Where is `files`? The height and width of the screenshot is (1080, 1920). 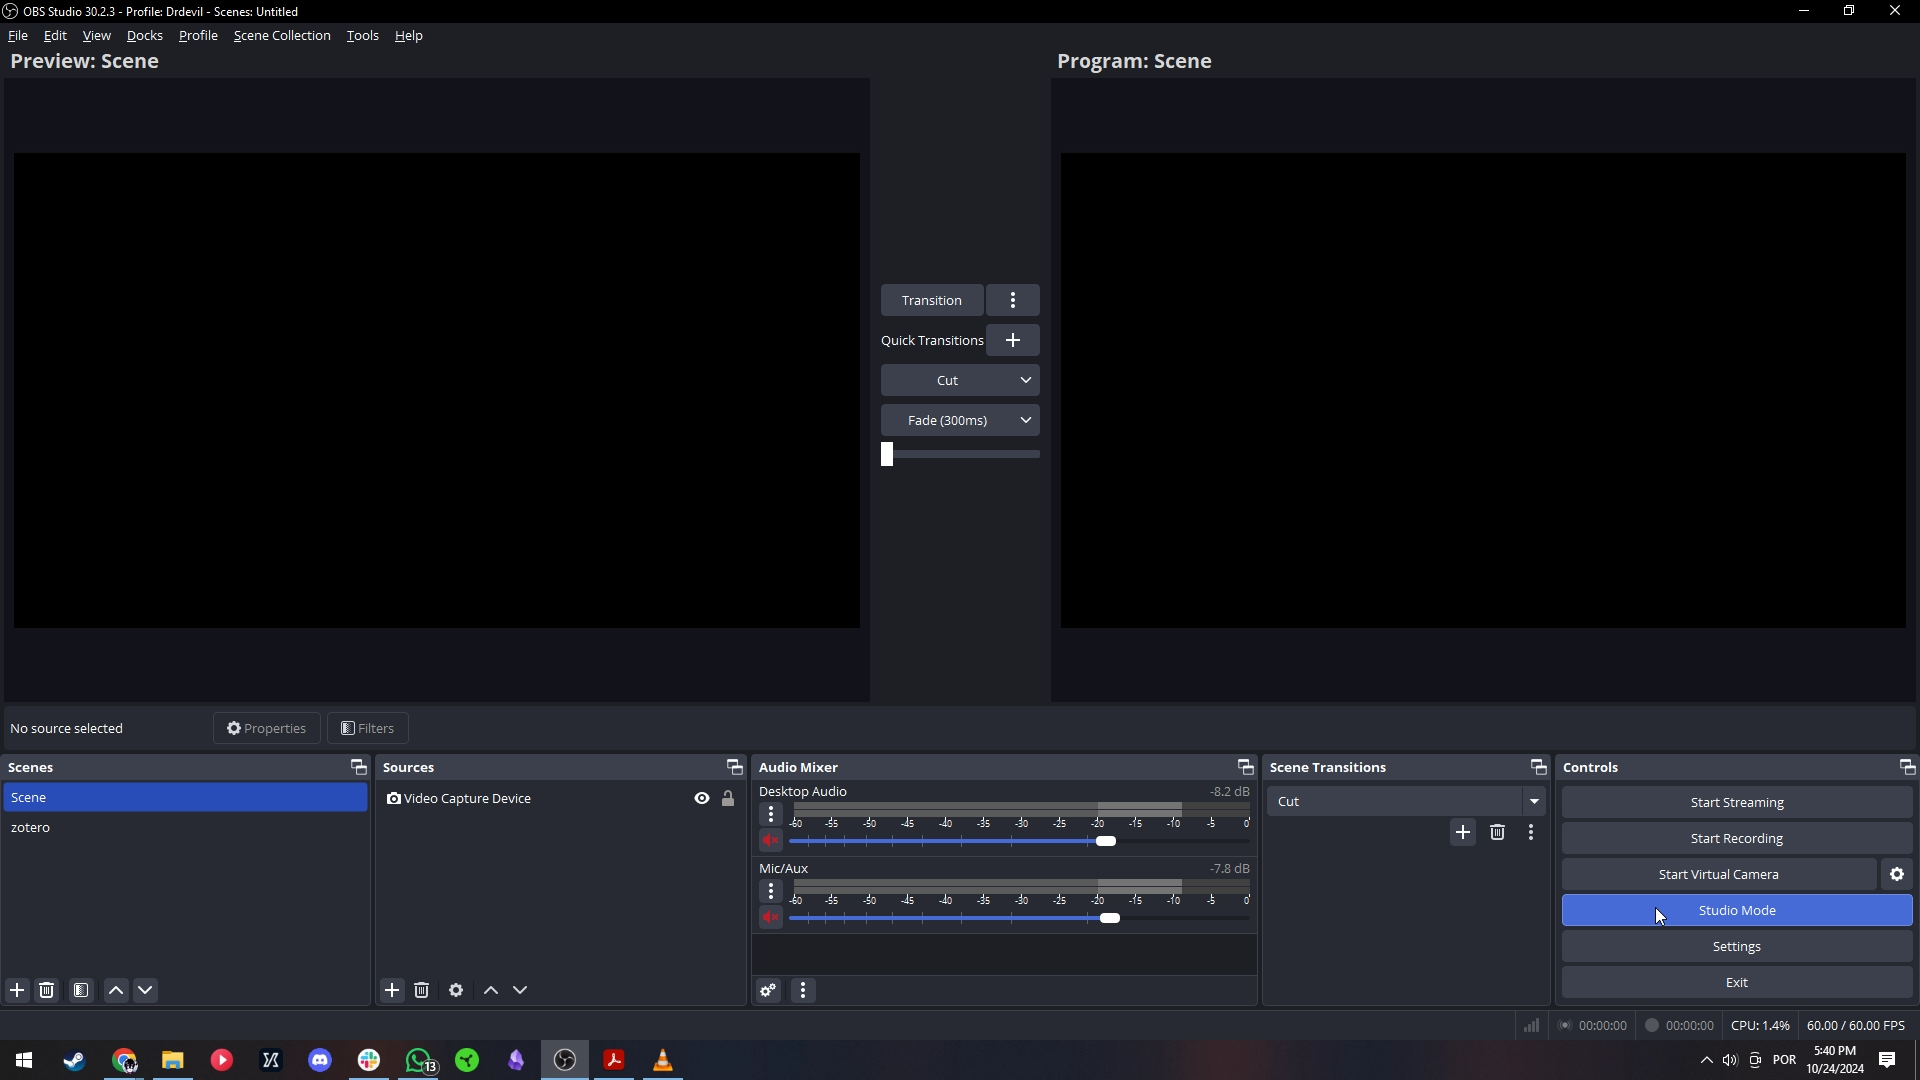
files is located at coordinates (172, 1061).